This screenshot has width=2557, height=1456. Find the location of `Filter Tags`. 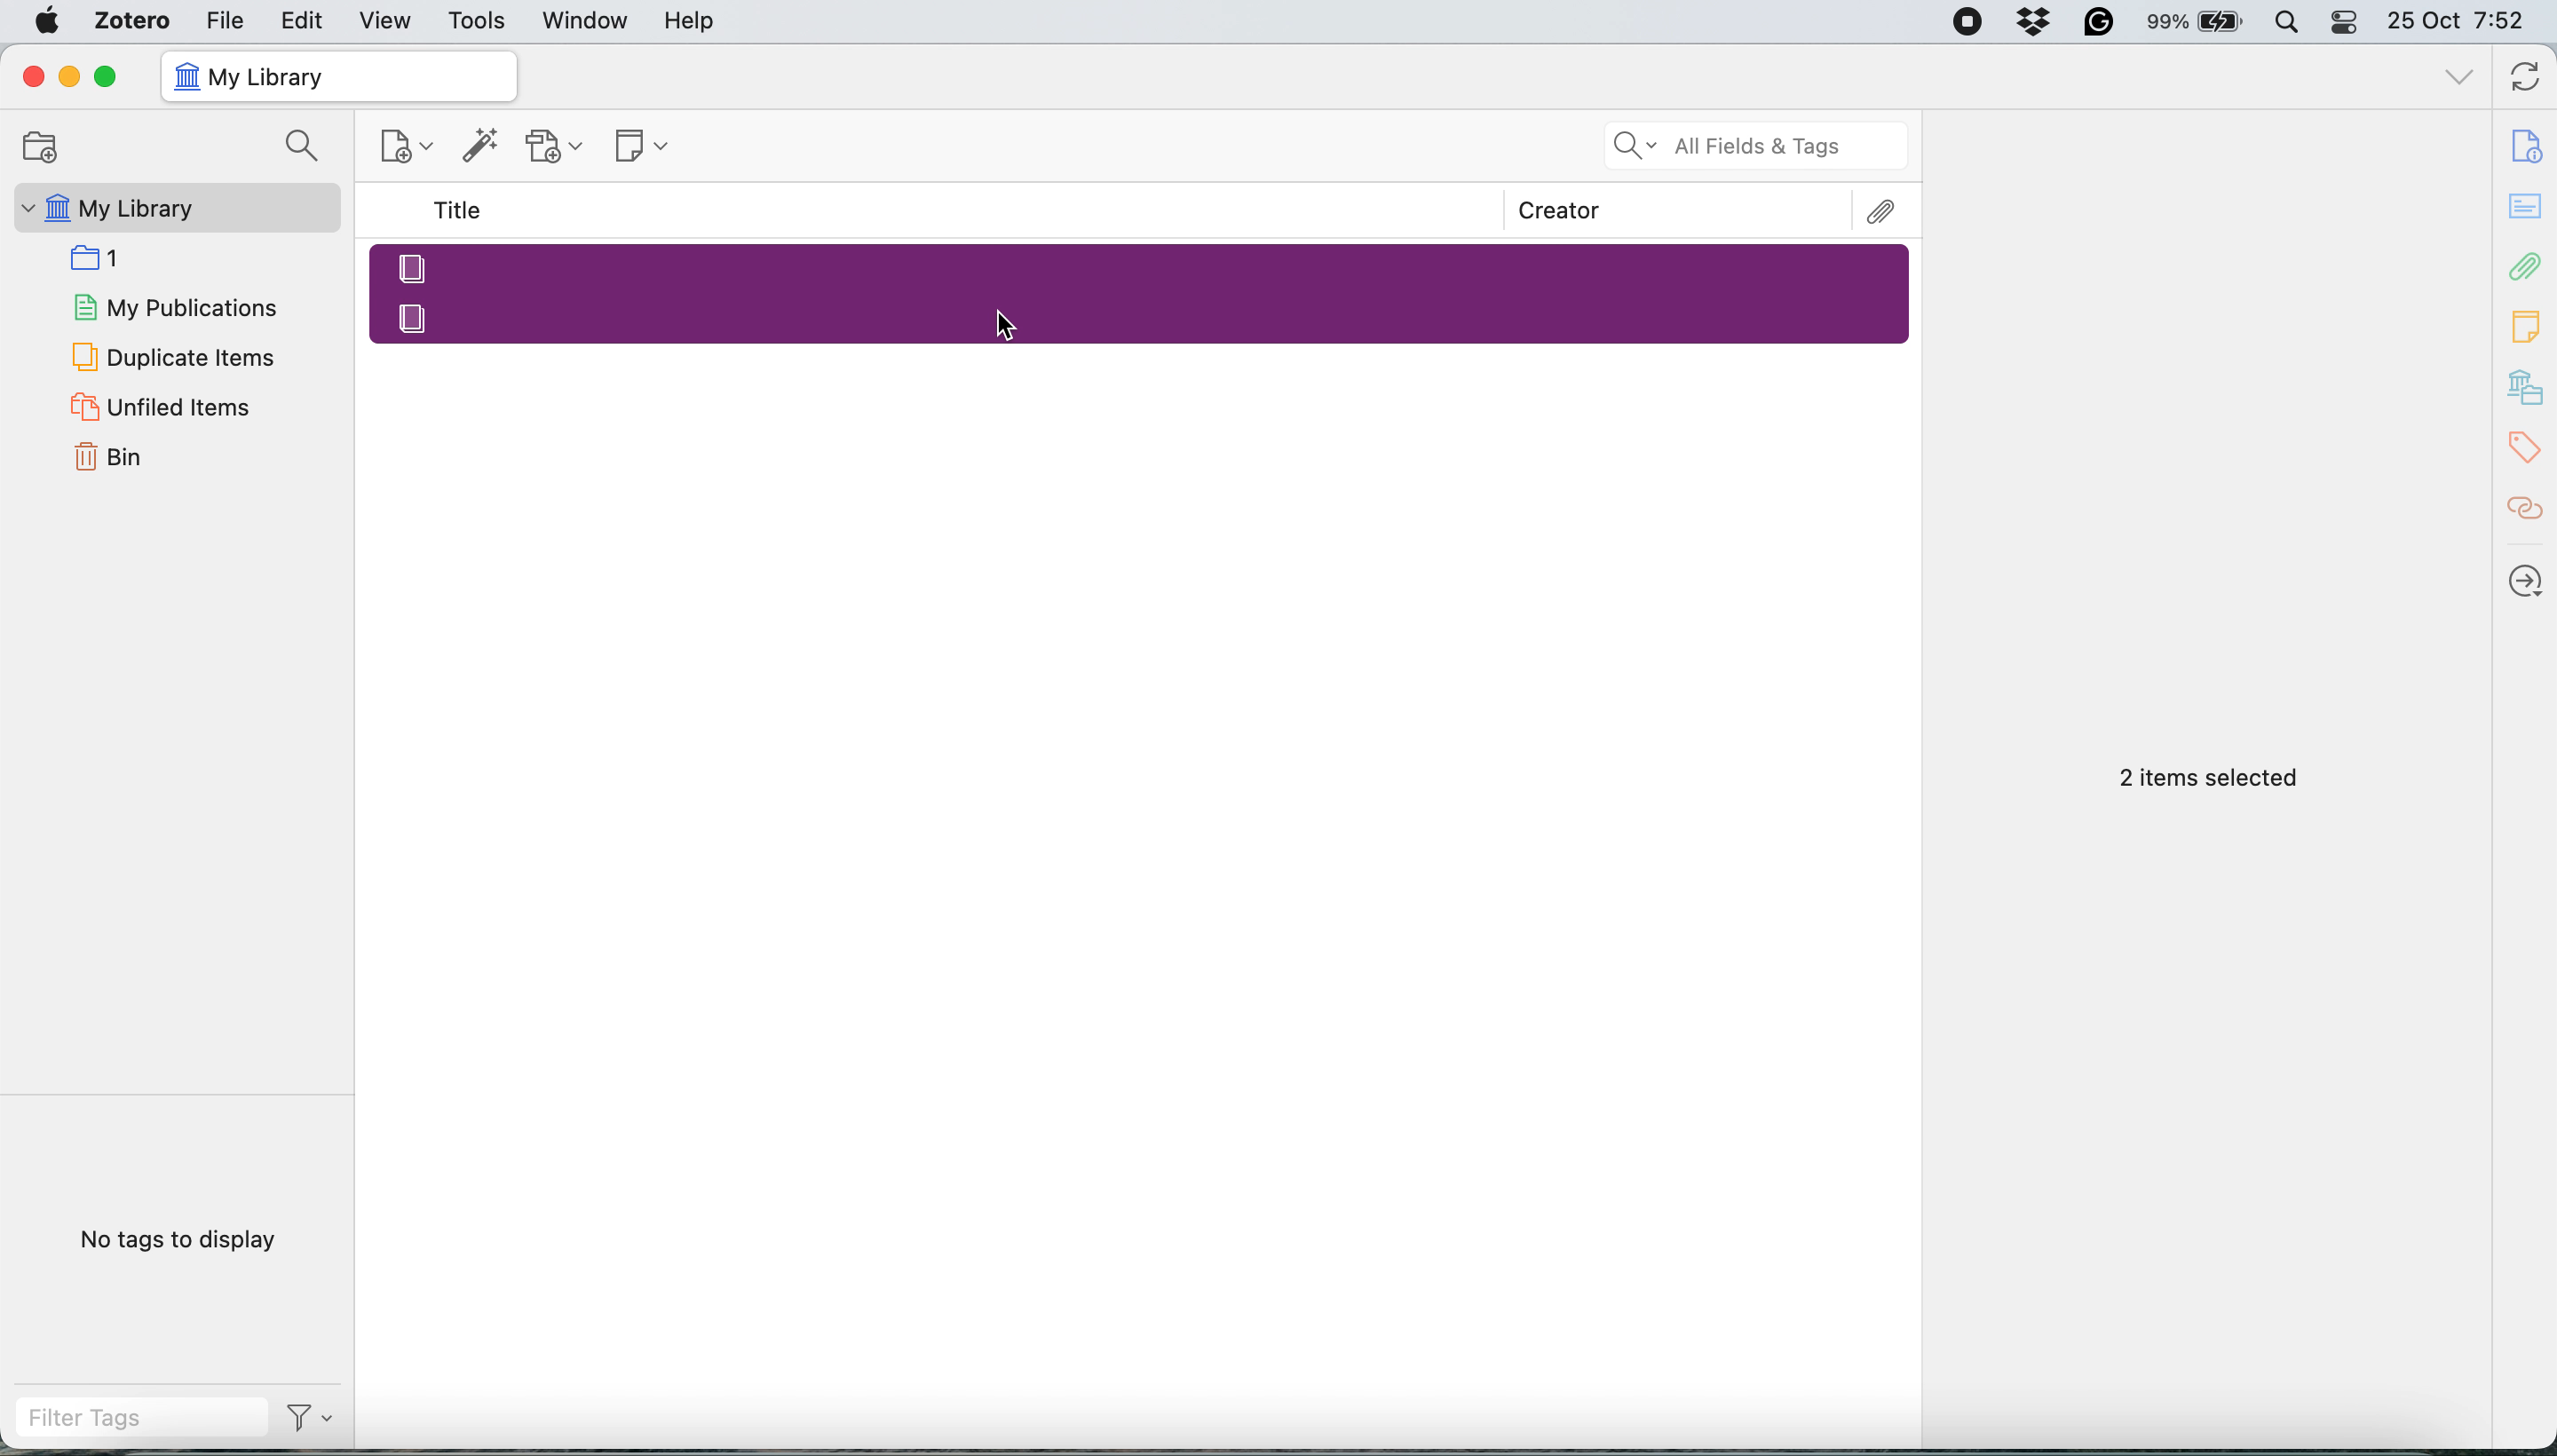

Filter Tags is located at coordinates (141, 1418).